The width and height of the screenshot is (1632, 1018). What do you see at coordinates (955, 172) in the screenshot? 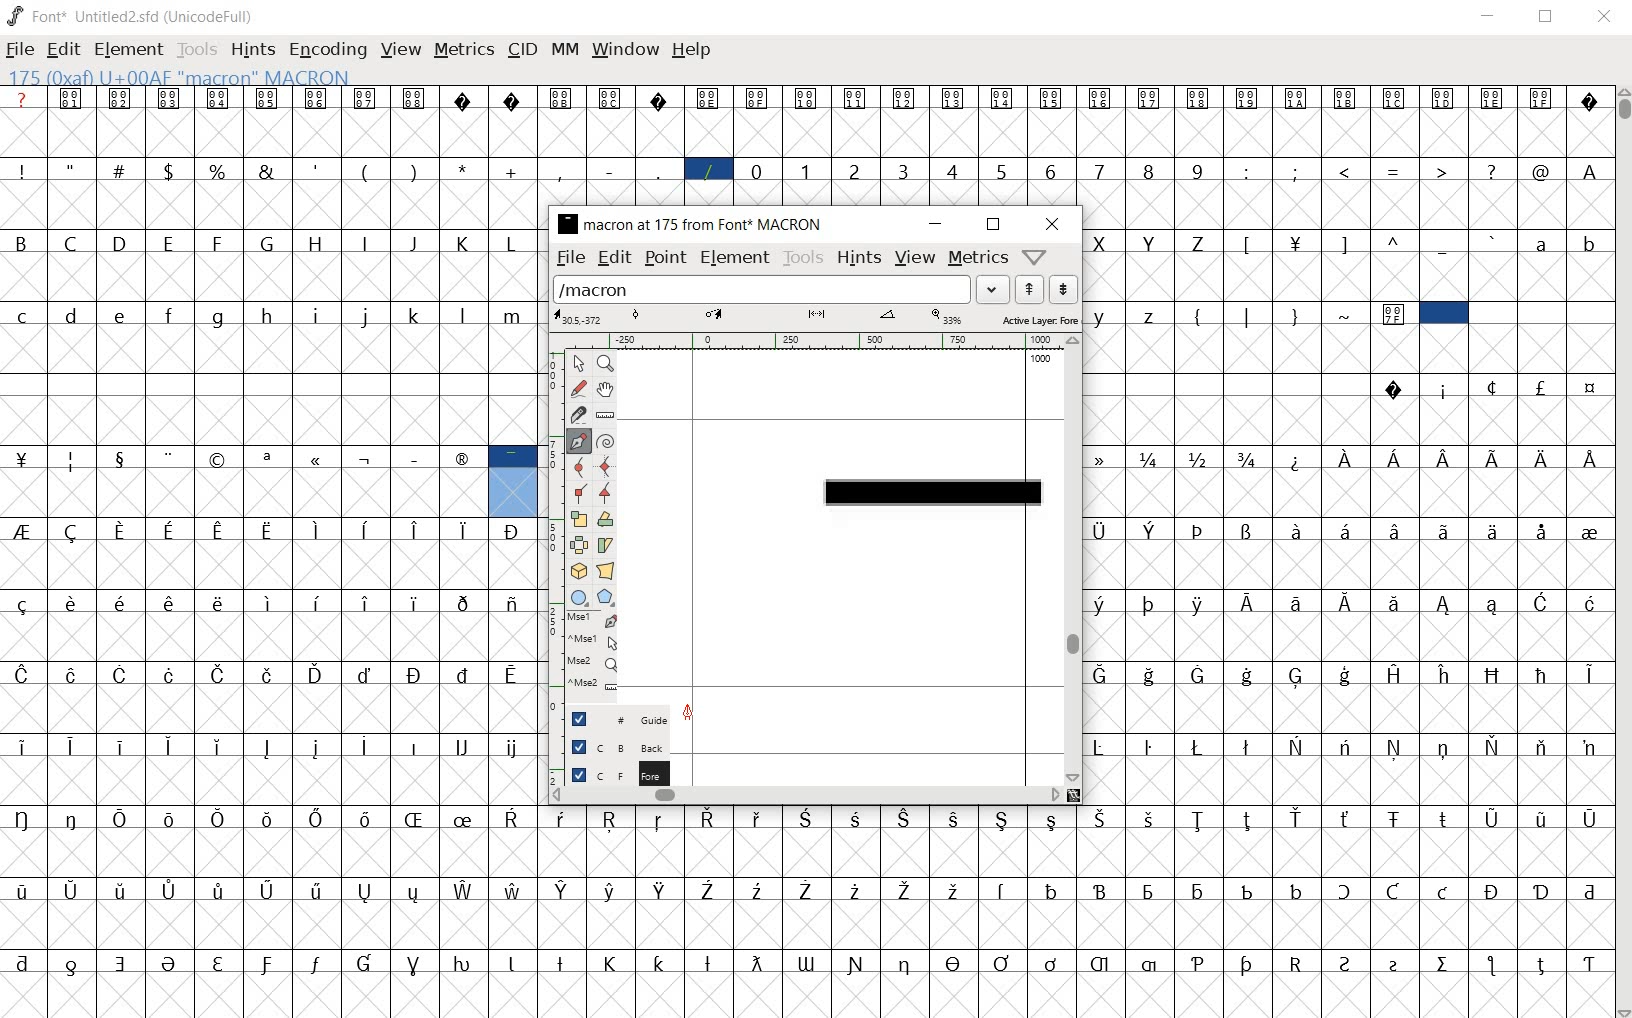
I see `4` at bounding box center [955, 172].